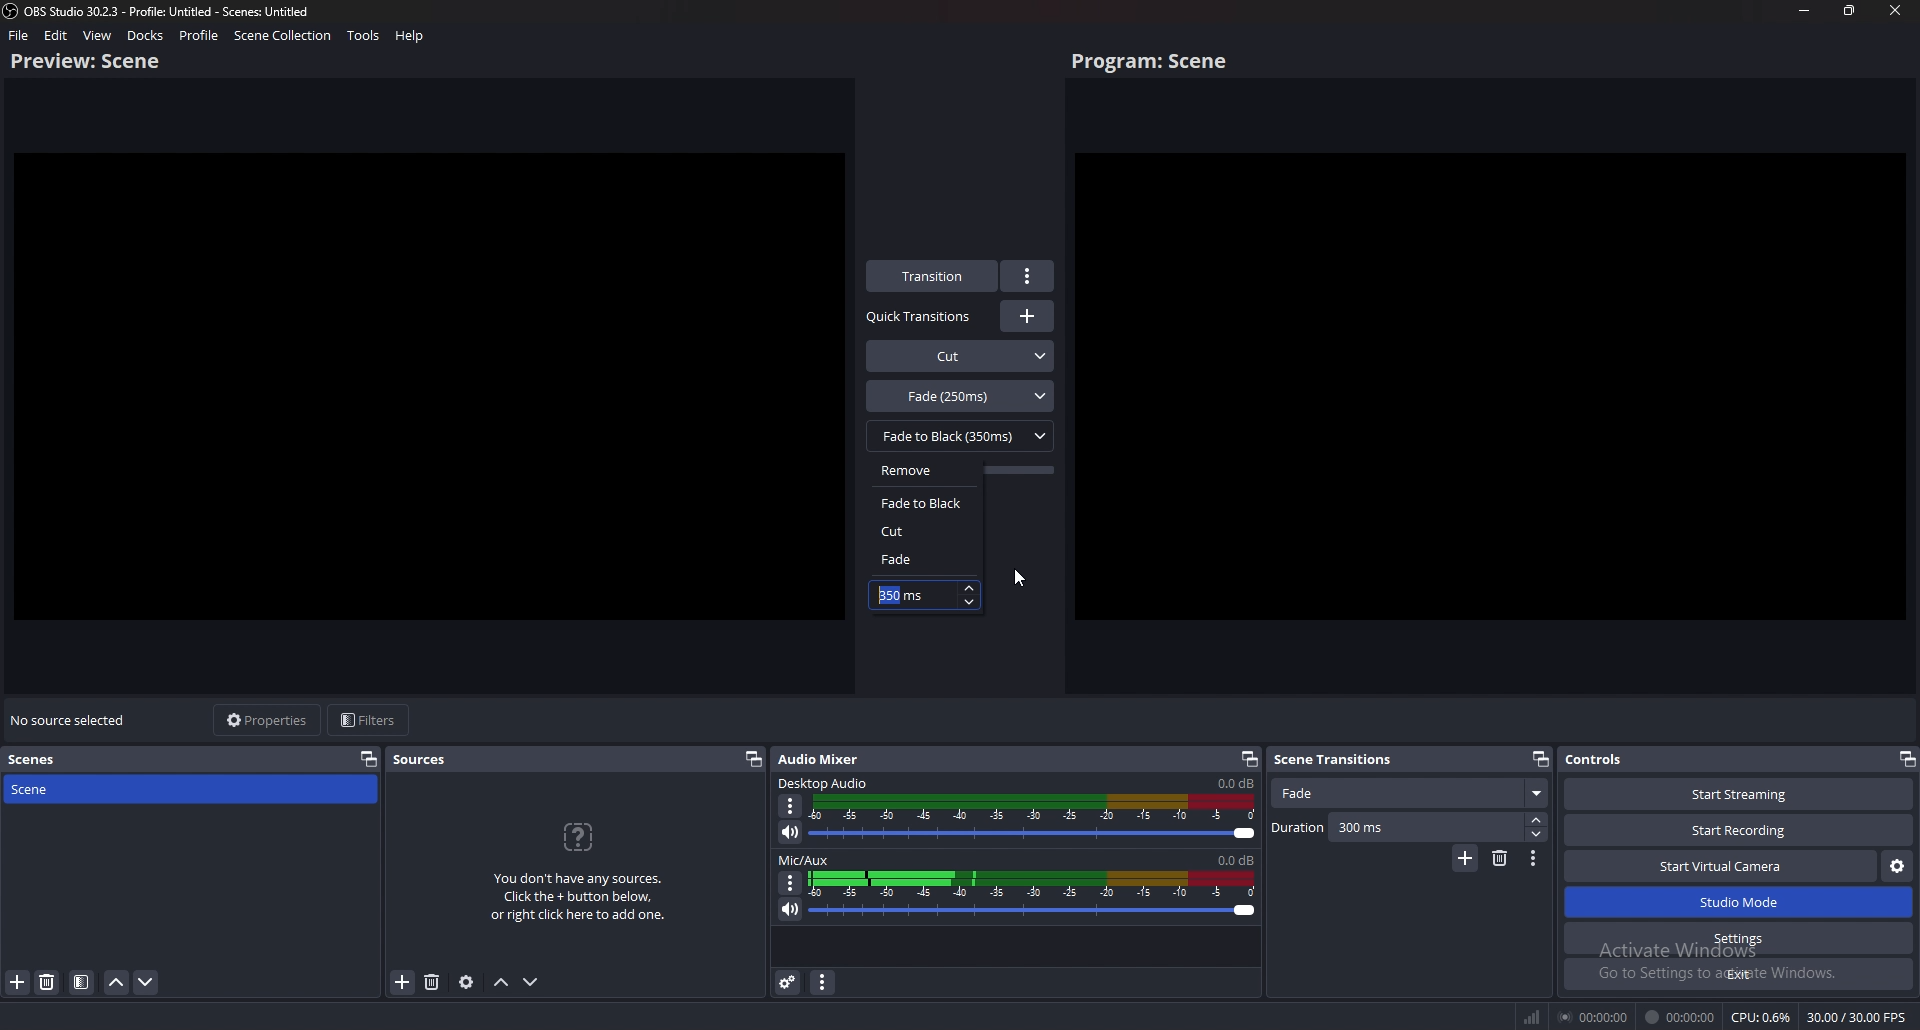 The height and width of the screenshot is (1030, 1920). Describe the element at coordinates (971, 603) in the screenshot. I see `decrease duration` at that location.